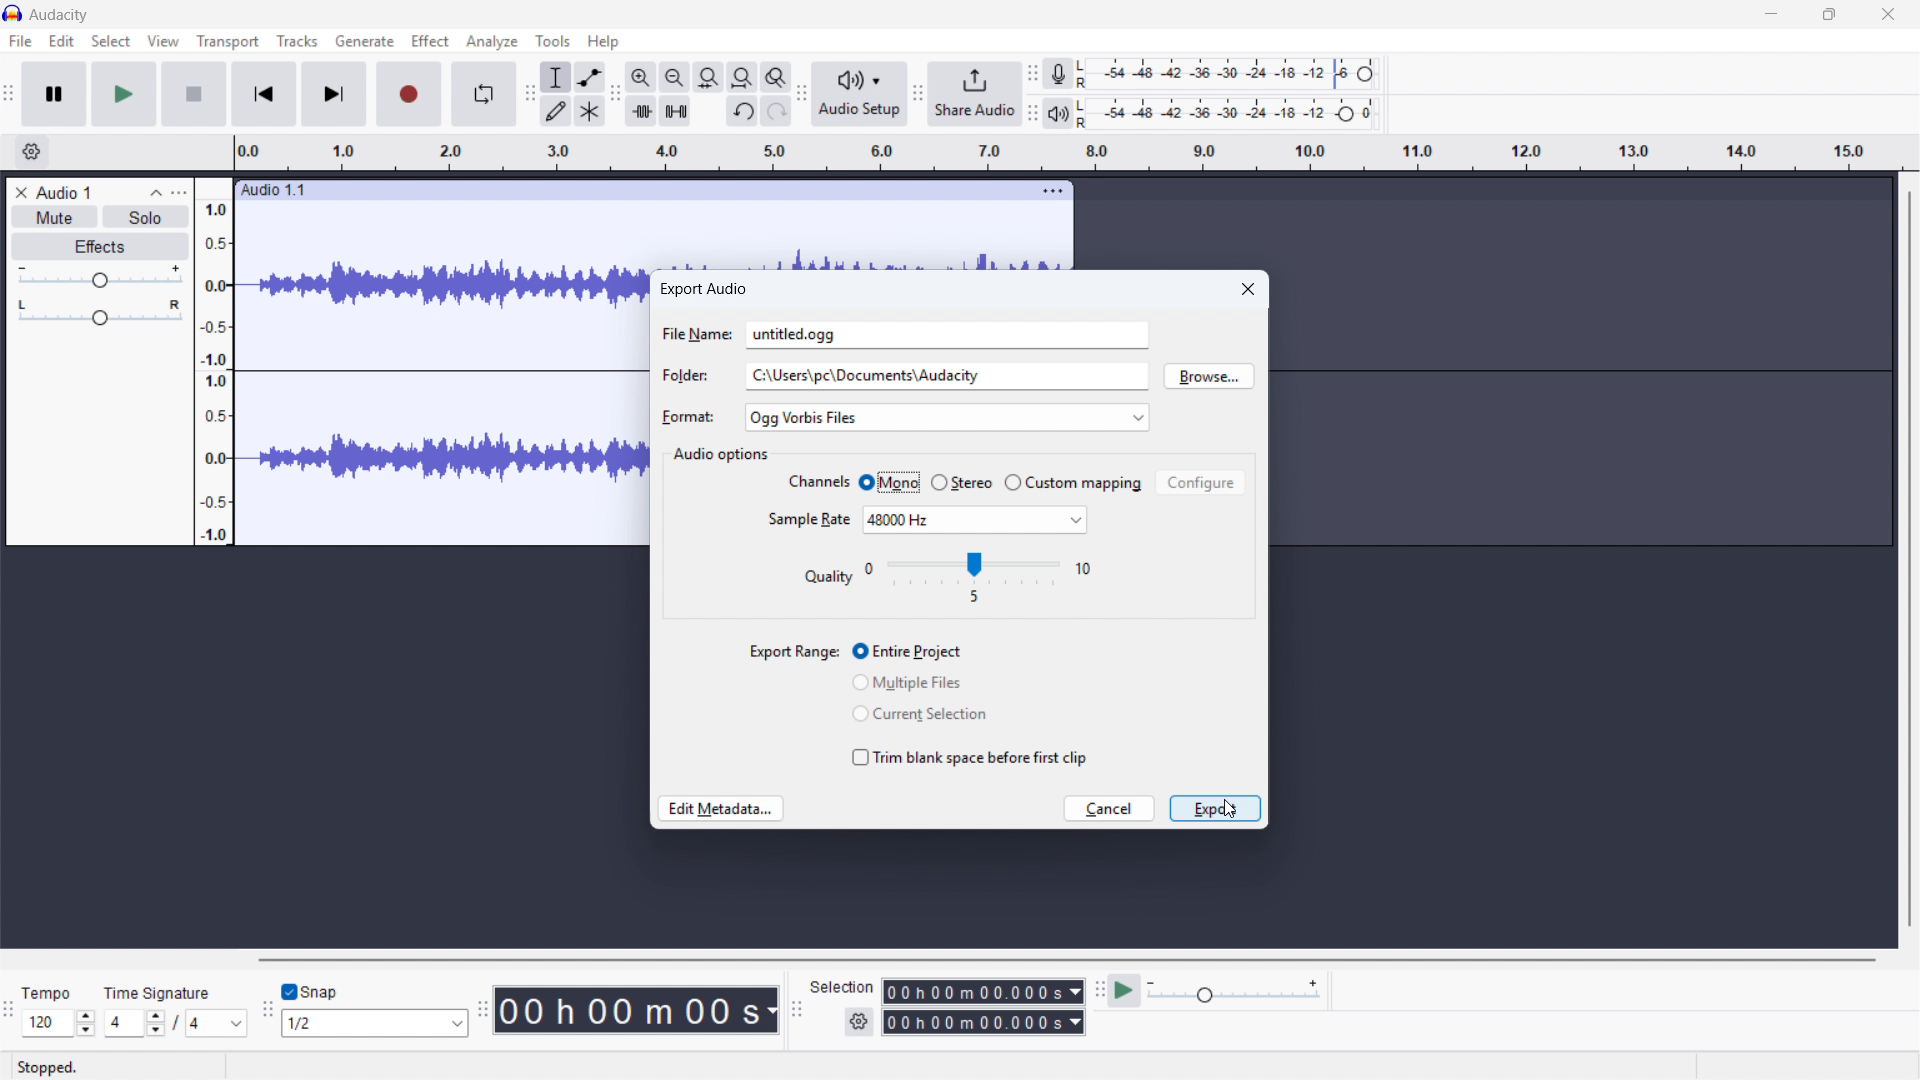 Image resolution: width=1920 pixels, height=1080 pixels. What do you see at coordinates (264, 93) in the screenshot?
I see `Skip to beginning ` at bounding box center [264, 93].